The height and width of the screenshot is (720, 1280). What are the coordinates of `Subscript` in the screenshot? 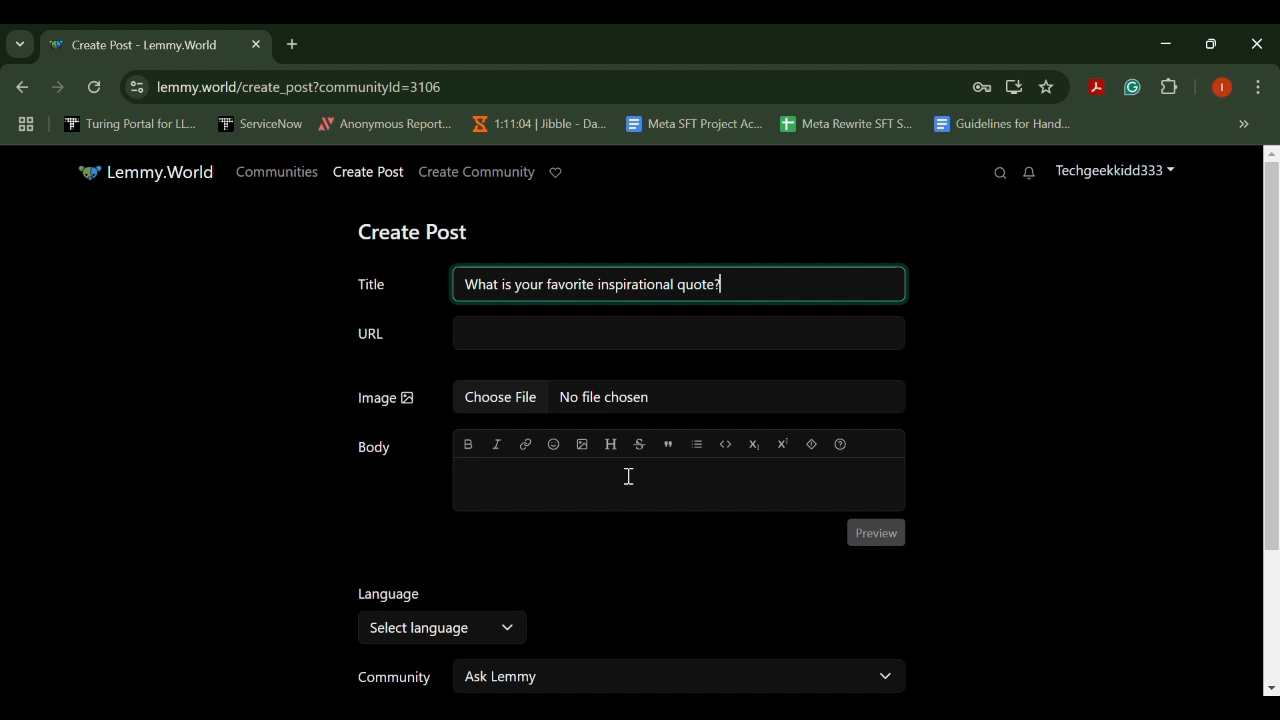 It's located at (755, 443).